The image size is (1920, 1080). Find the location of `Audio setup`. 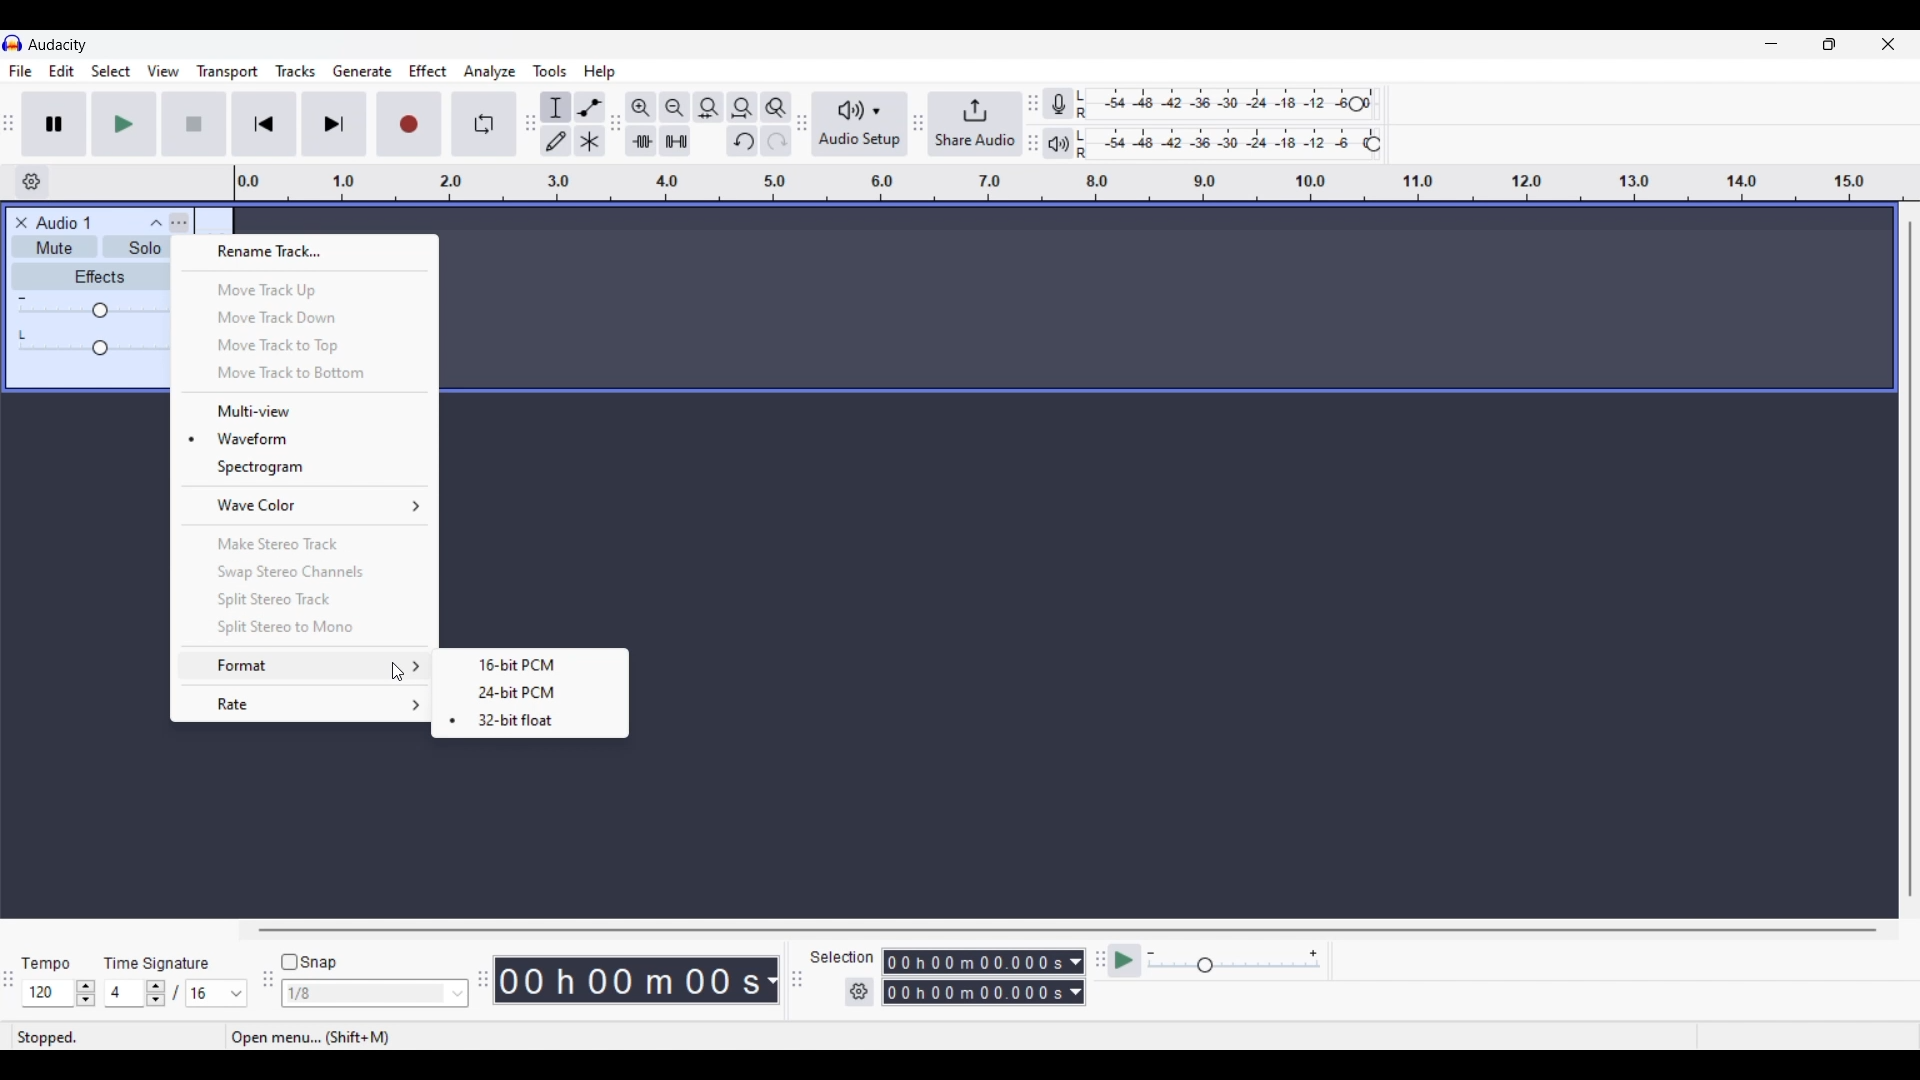

Audio setup is located at coordinates (860, 124).